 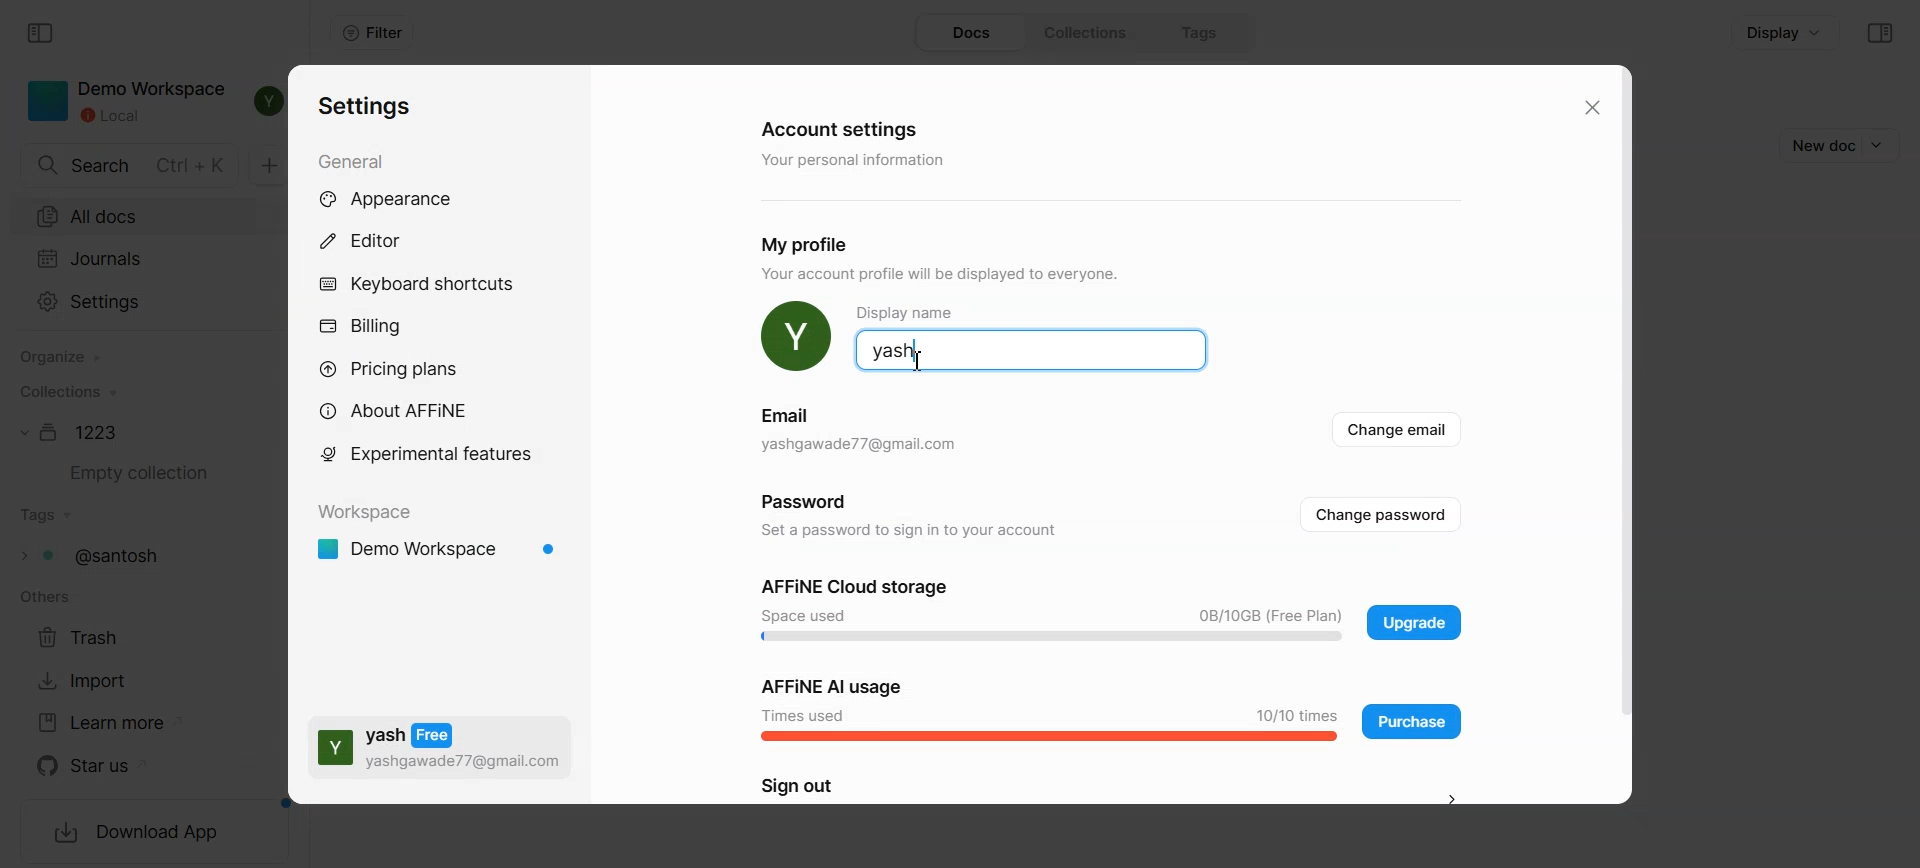 What do you see at coordinates (59, 358) in the screenshot?
I see `Organize` at bounding box center [59, 358].